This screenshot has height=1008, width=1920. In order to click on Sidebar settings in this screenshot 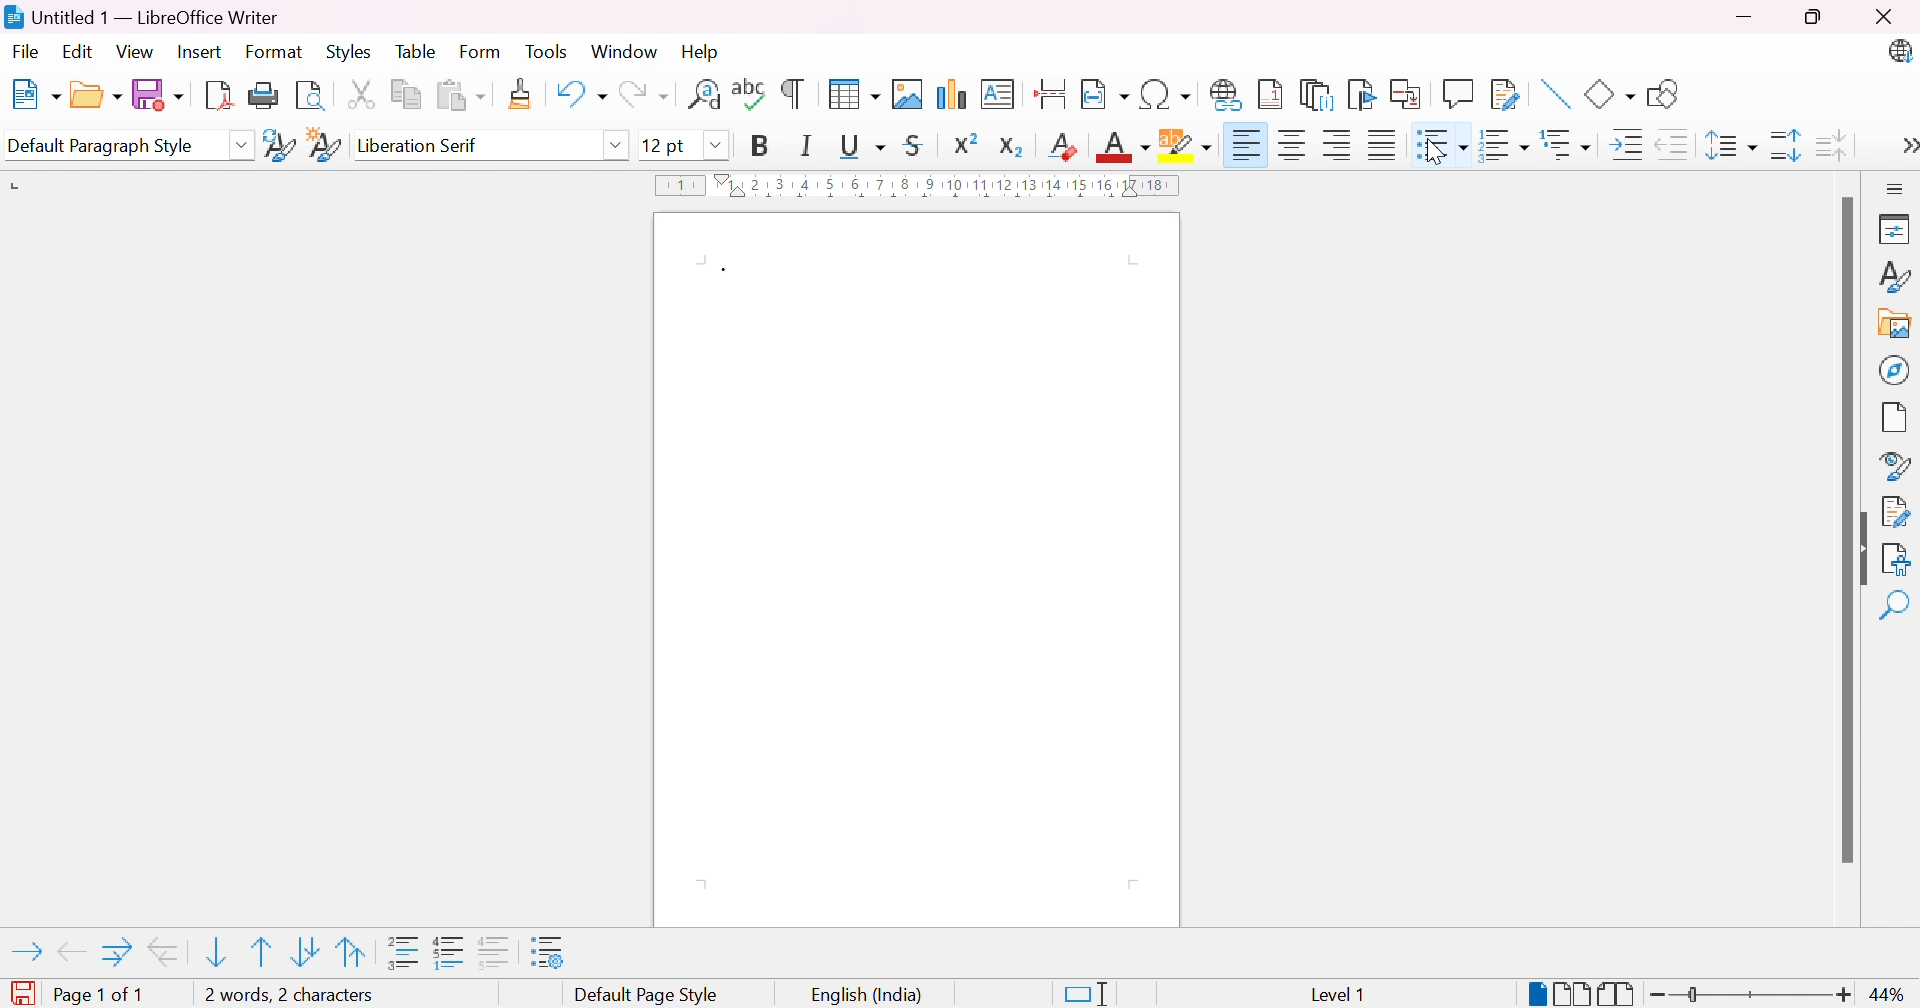, I will do `click(1896, 187)`.